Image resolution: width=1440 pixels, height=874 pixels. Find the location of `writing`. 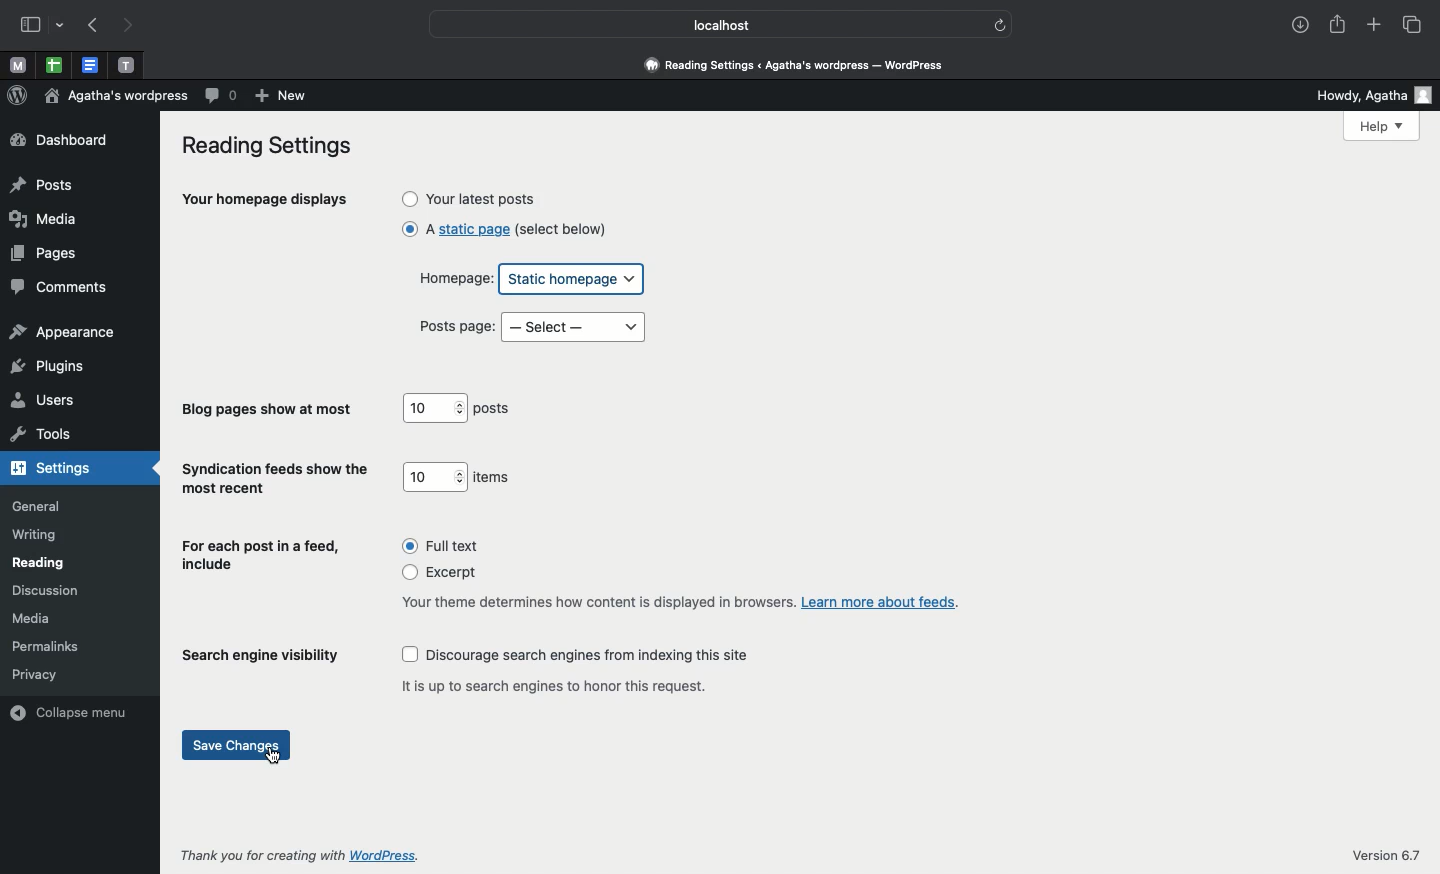

writing is located at coordinates (36, 536).